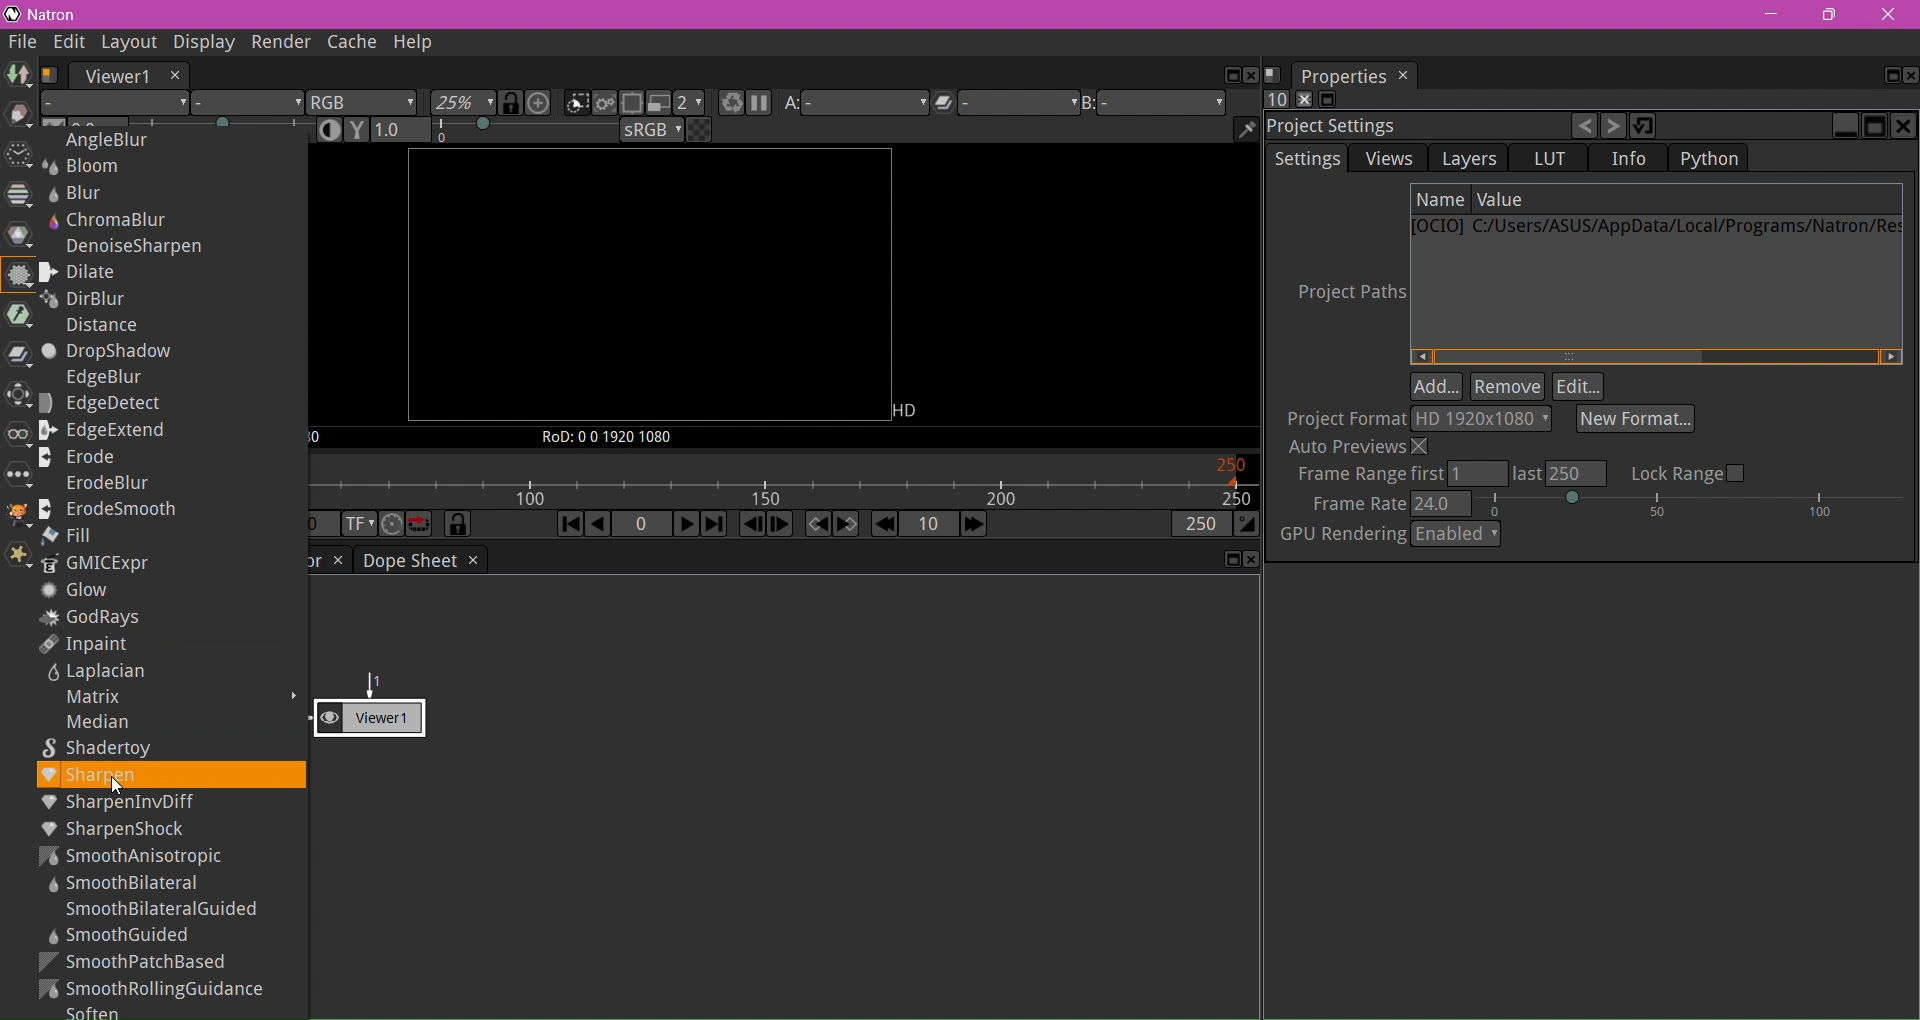  Describe the element at coordinates (278, 42) in the screenshot. I see `Render` at that location.